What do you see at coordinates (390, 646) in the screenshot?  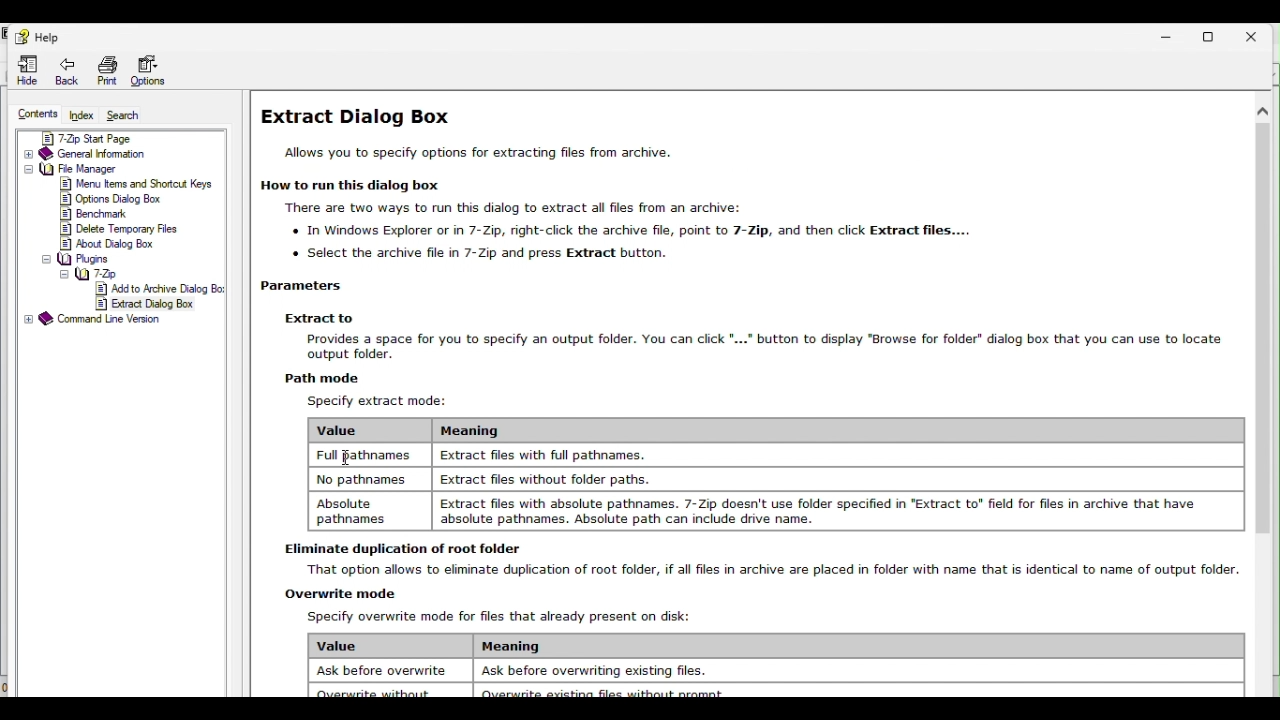 I see `value` at bounding box center [390, 646].